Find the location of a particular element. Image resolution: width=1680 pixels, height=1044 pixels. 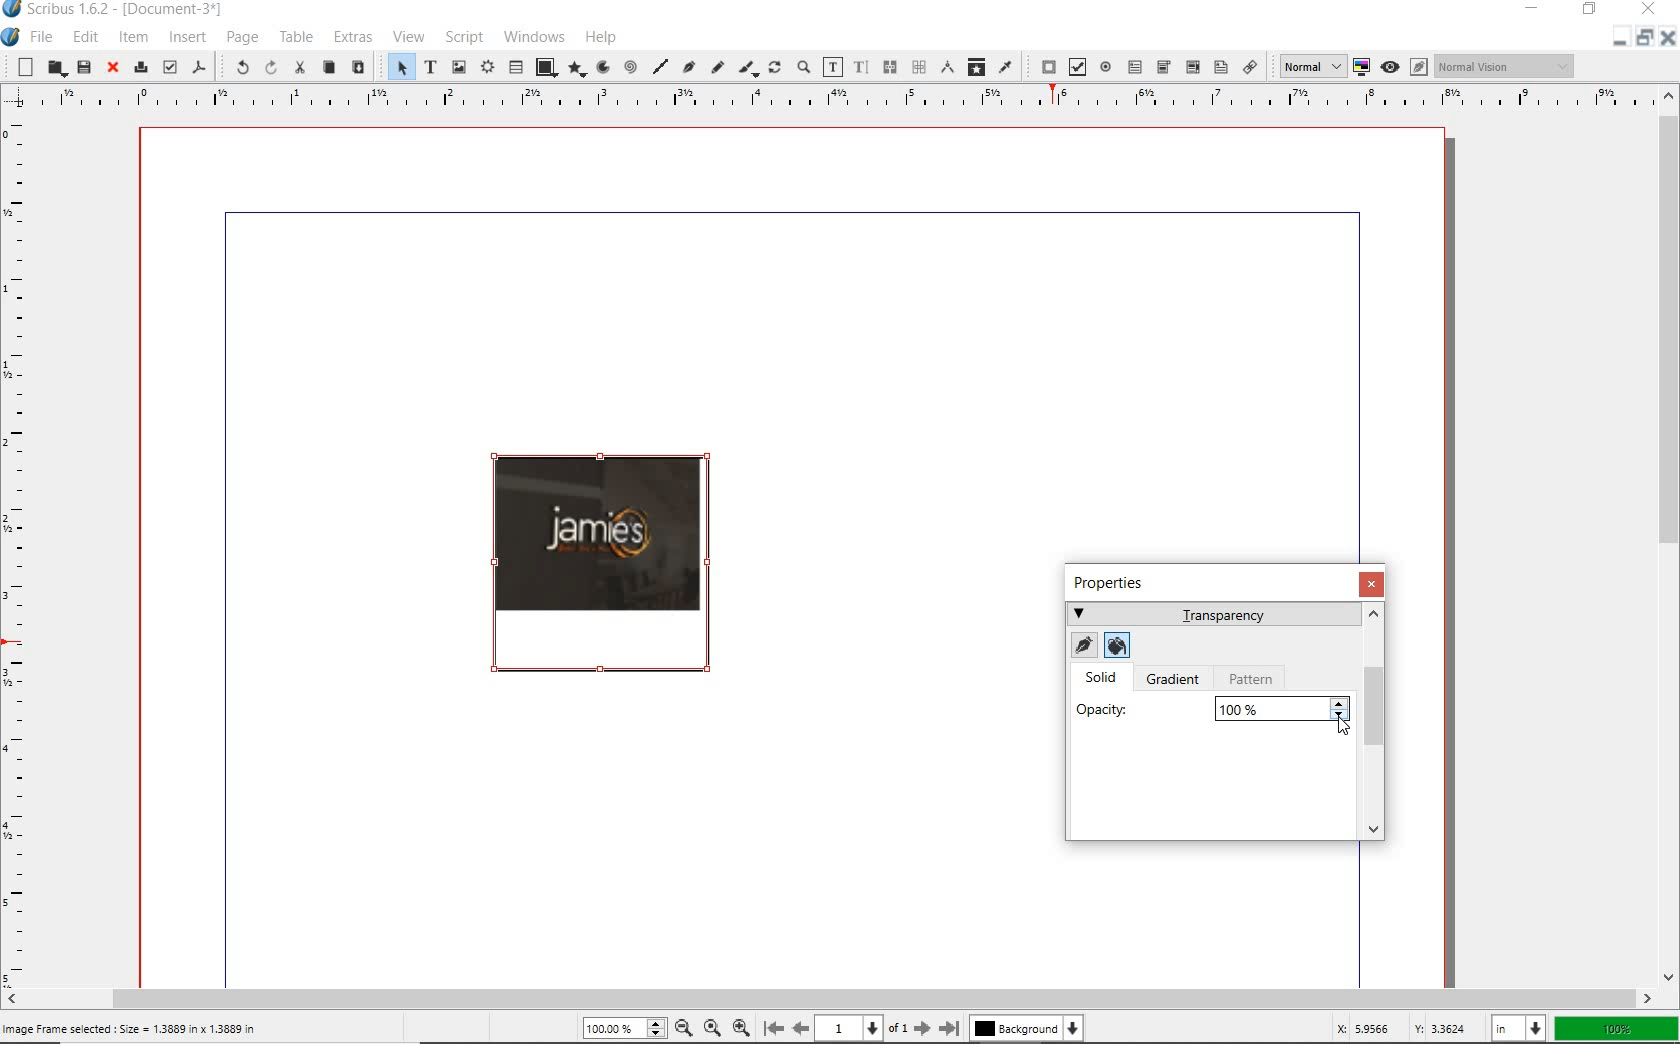

UNDO is located at coordinates (239, 66).